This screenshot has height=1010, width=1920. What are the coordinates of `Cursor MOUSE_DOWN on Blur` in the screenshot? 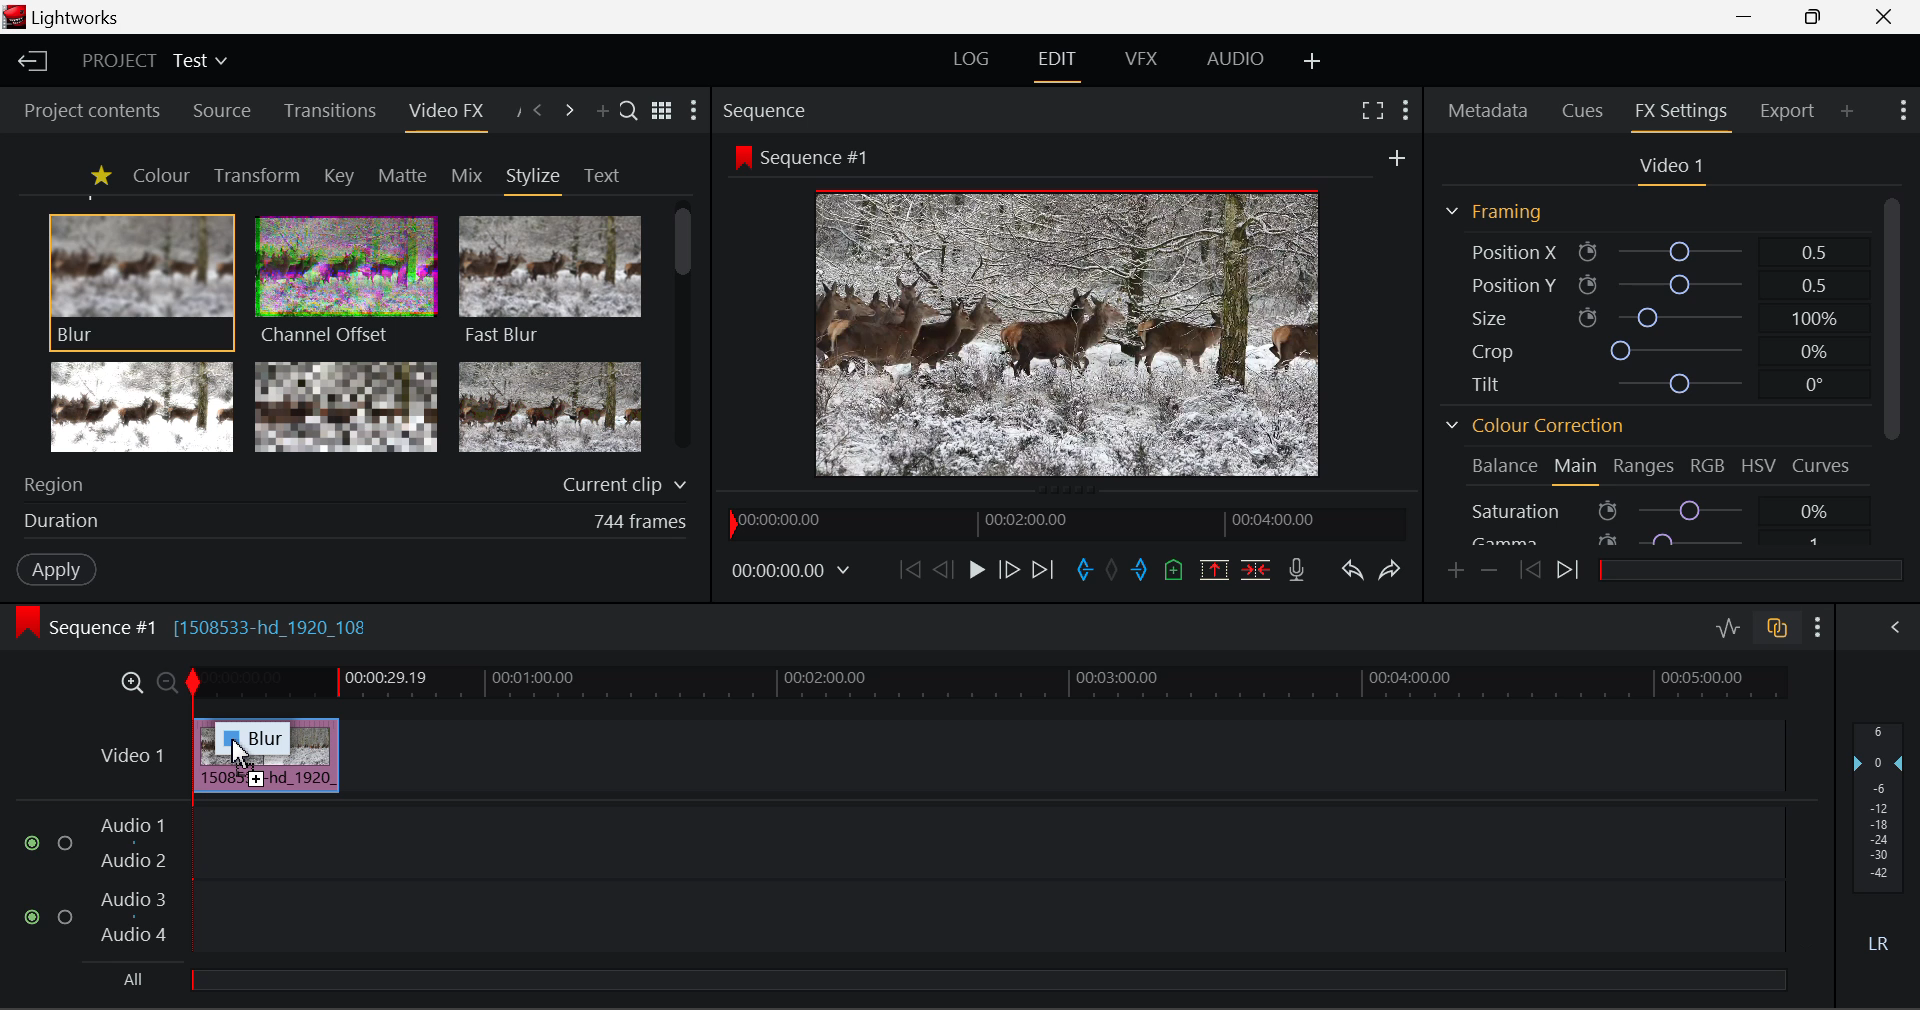 It's located at (142, 280).